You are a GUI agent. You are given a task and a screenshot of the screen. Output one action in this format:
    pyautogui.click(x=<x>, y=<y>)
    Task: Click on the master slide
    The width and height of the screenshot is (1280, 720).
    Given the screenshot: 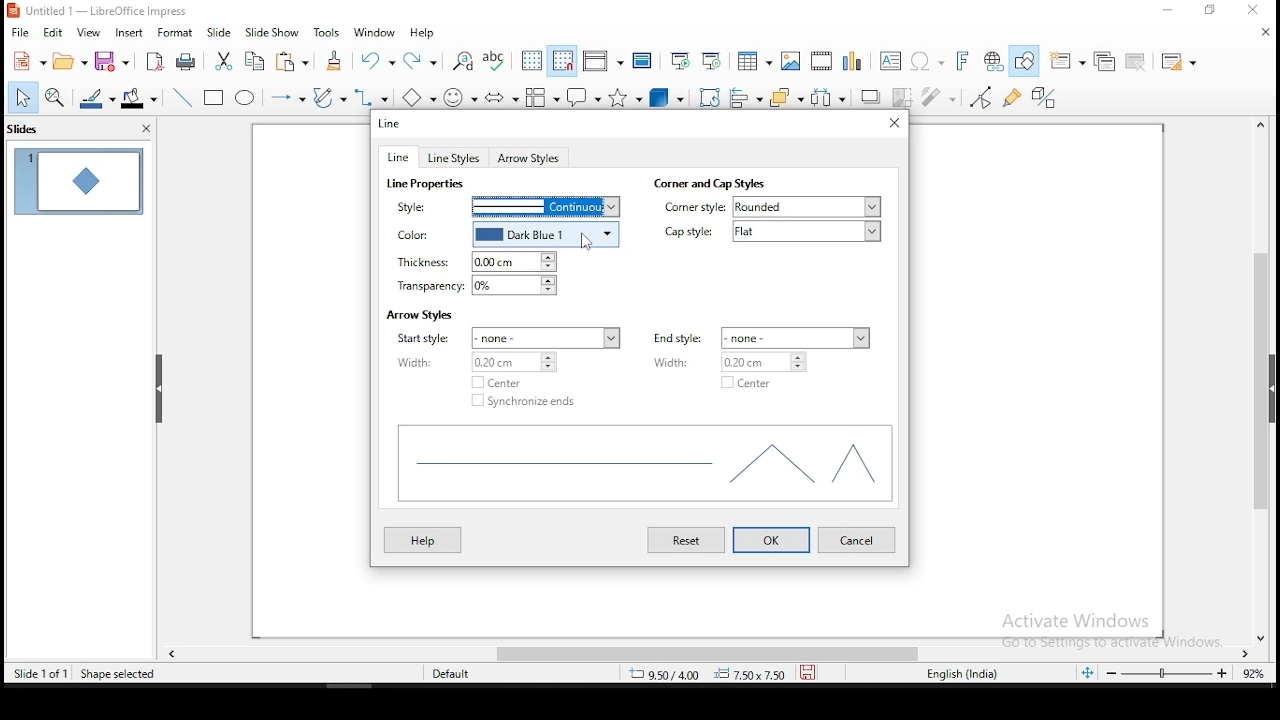 What is the action you would take?
    pyautogui.click(x=642, y=61)
    